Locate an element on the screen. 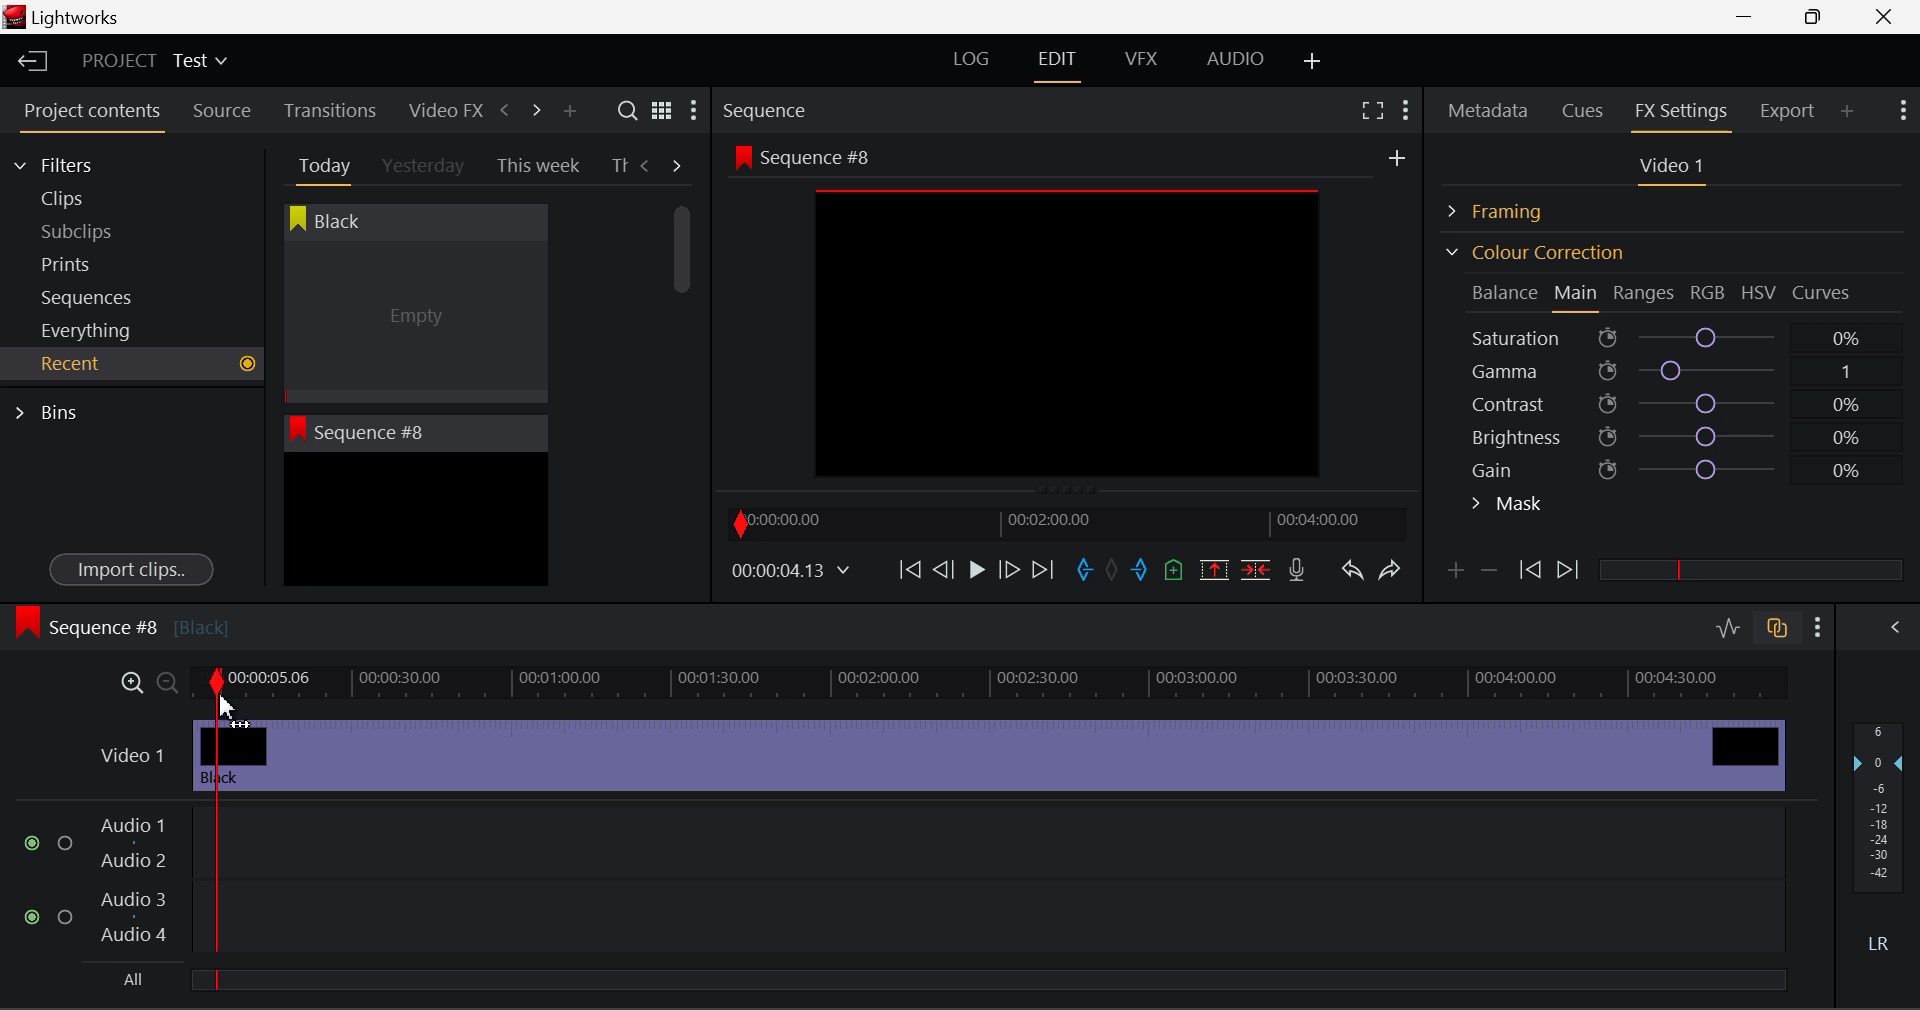  Main Tab Open is located at coordinates (1577, 295).